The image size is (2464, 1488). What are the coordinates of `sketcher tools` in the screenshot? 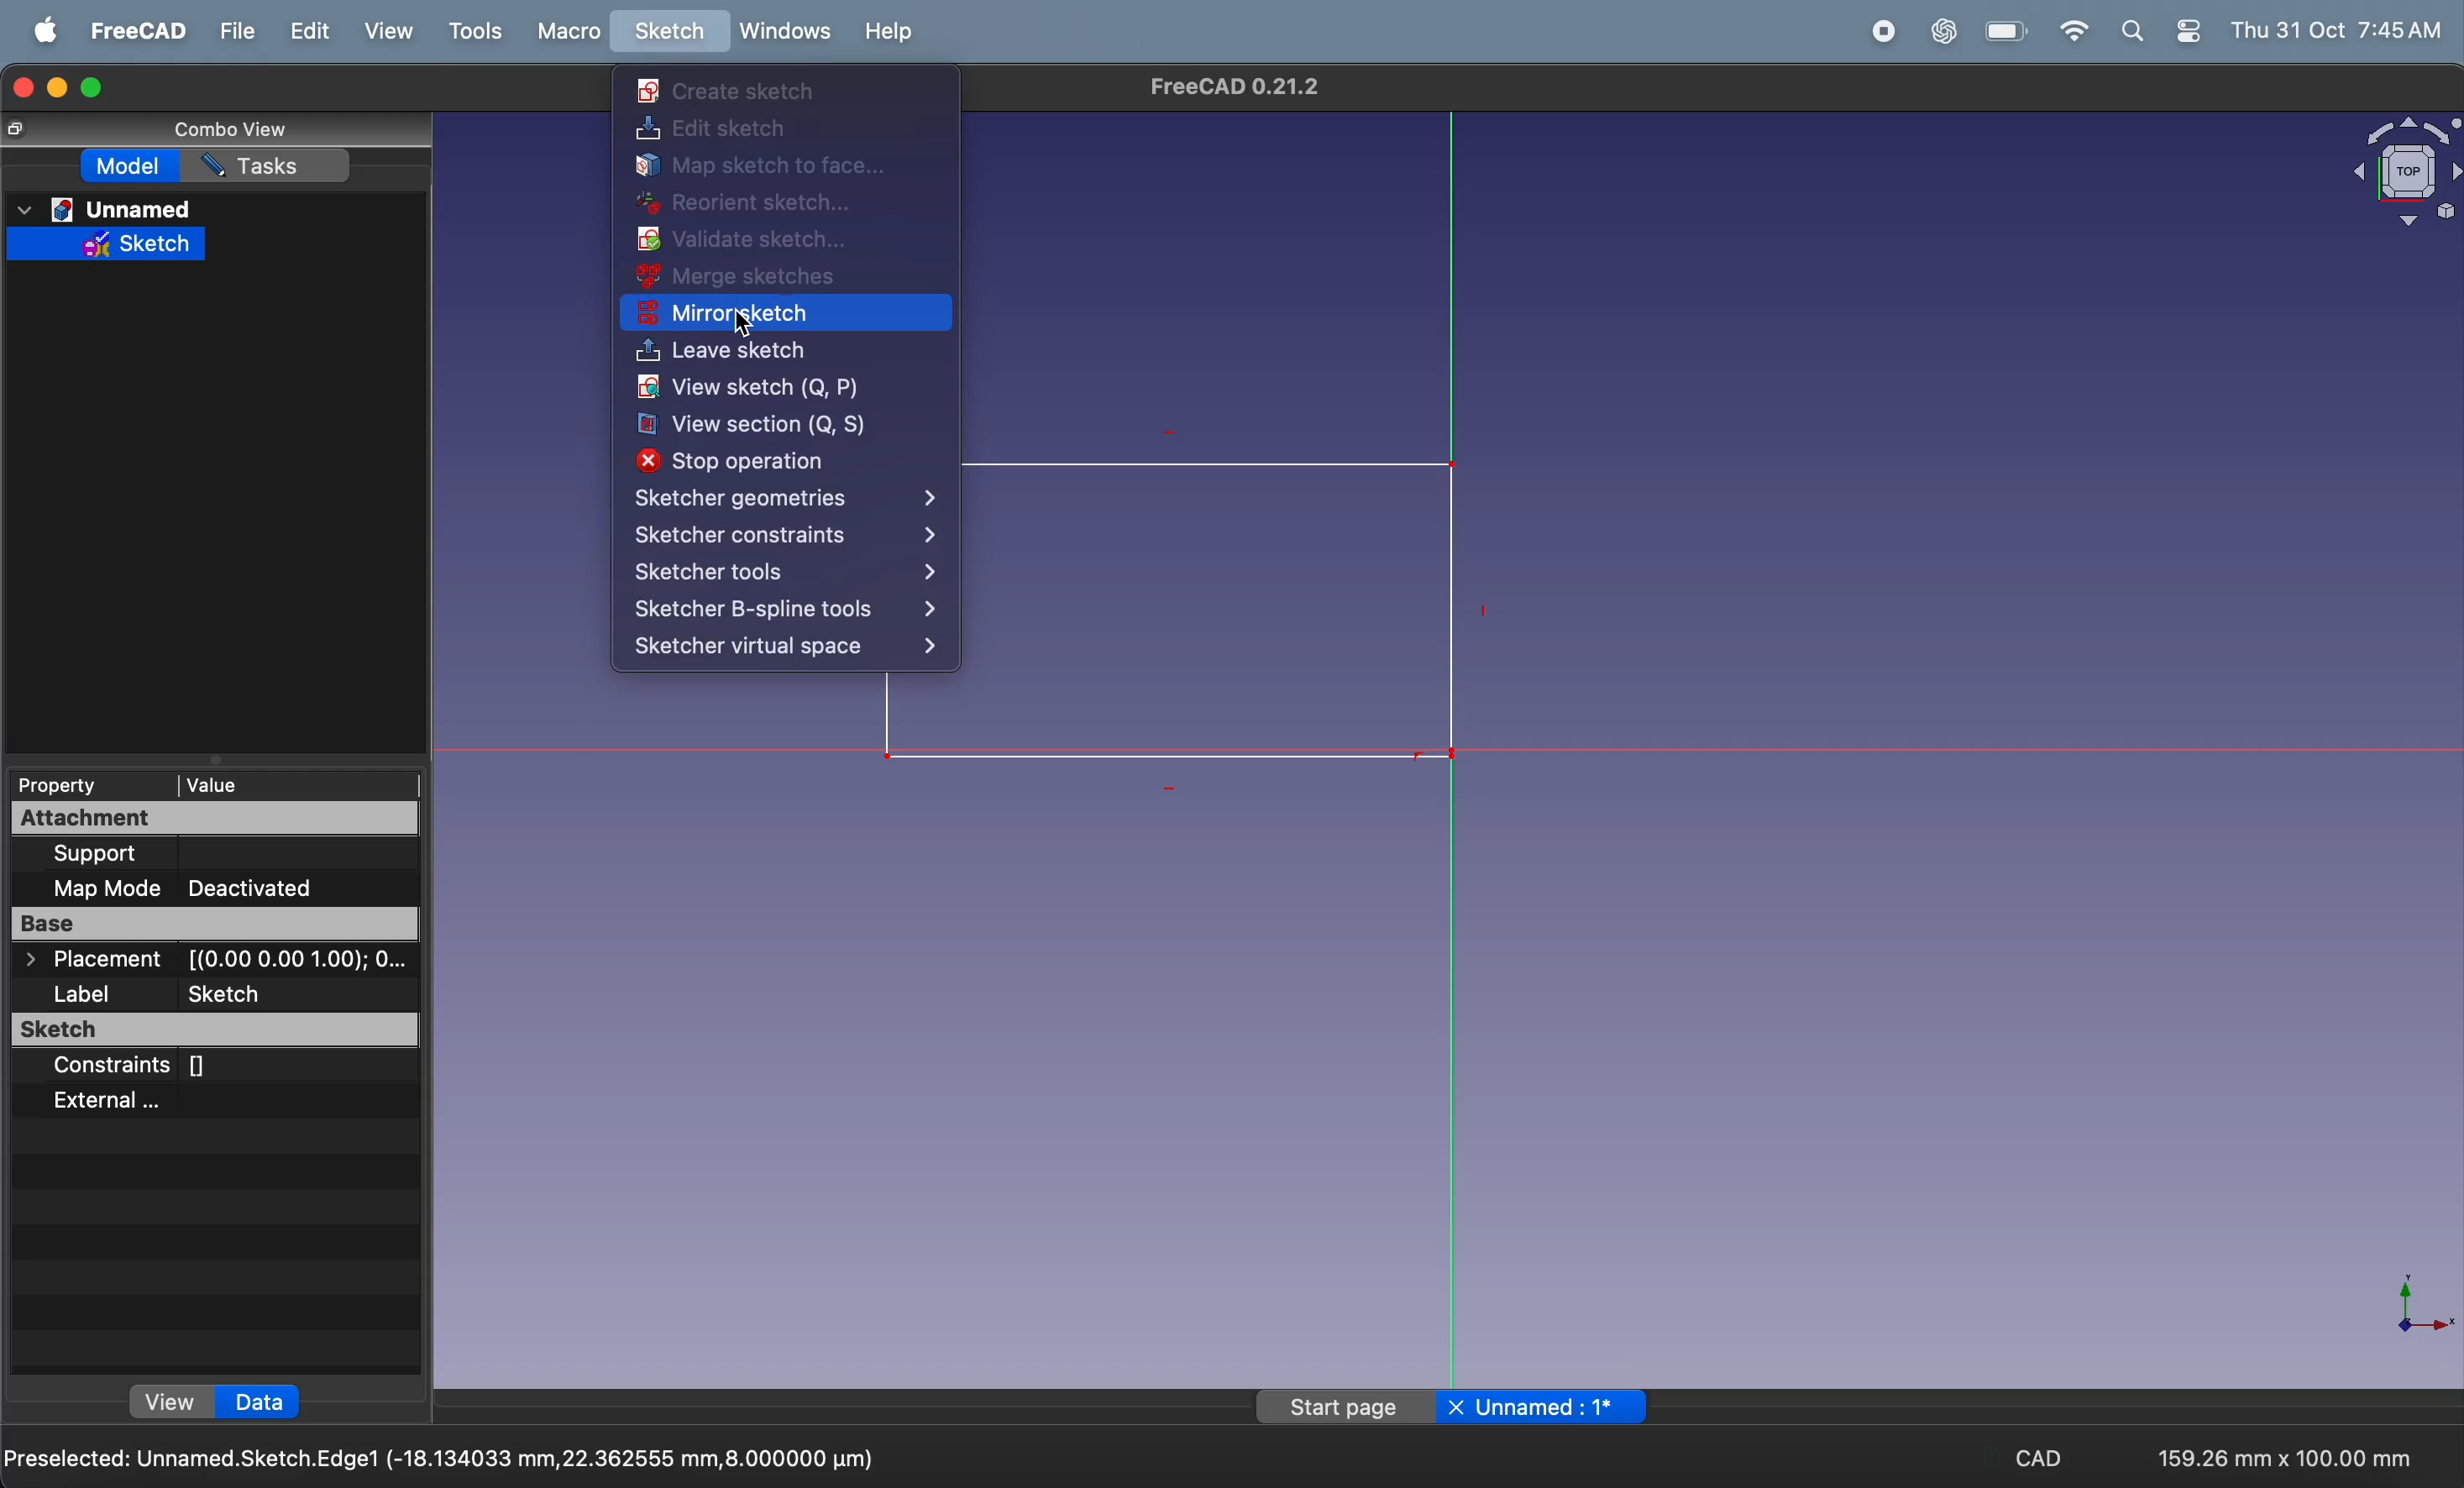 It's located at (786, 574).